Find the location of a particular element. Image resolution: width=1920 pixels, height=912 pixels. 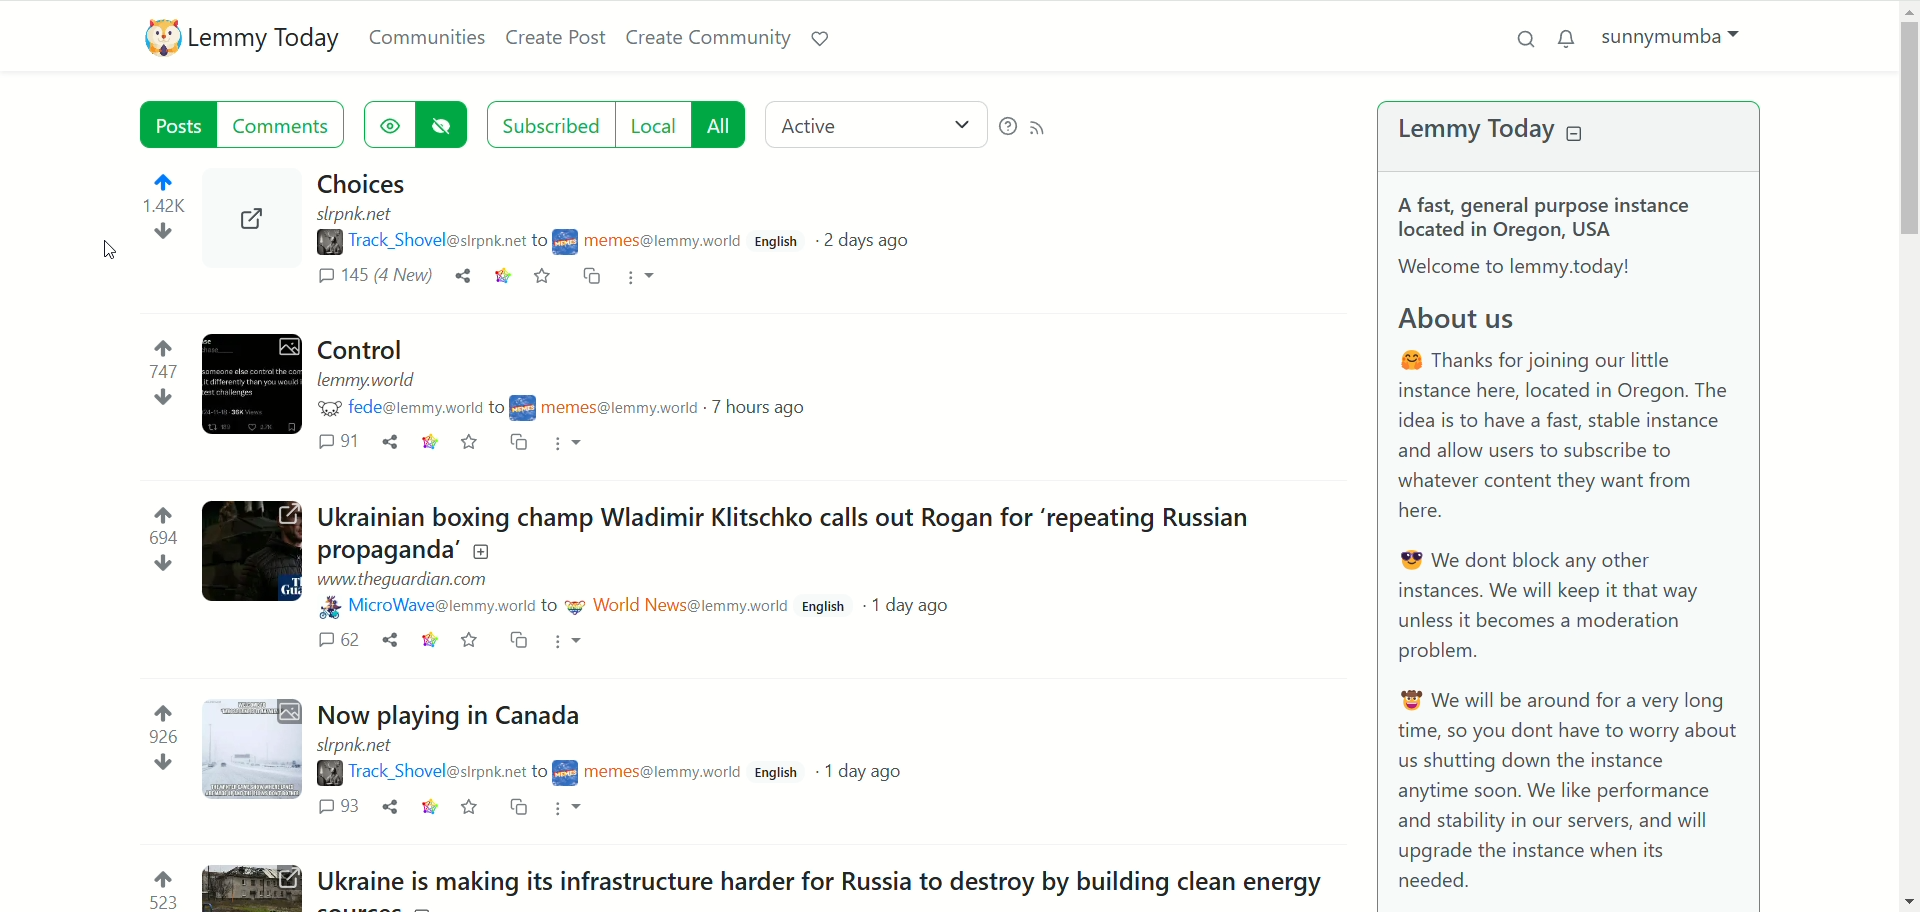

vertical scroll bar is located at coordinates (1906, 453).